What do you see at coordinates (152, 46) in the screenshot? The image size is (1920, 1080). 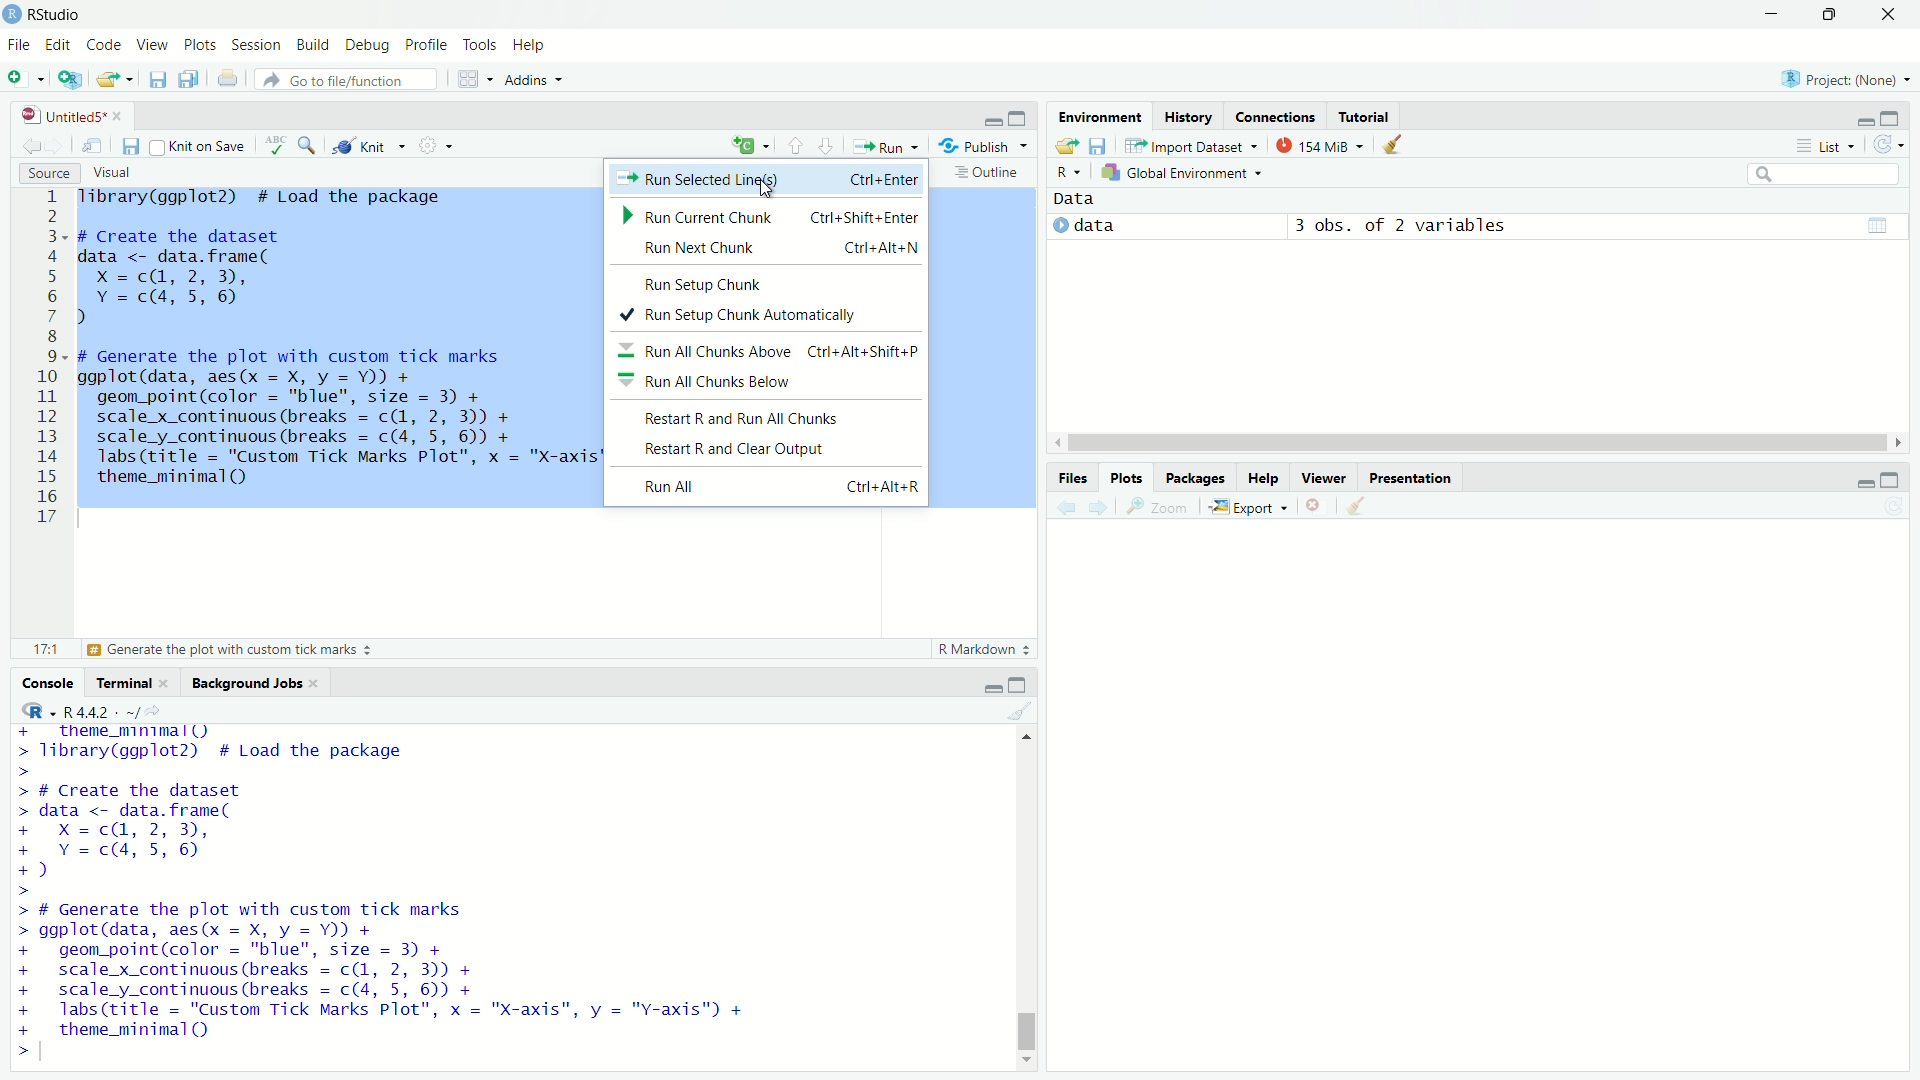 I see `view` at bounding box center [152, 46].